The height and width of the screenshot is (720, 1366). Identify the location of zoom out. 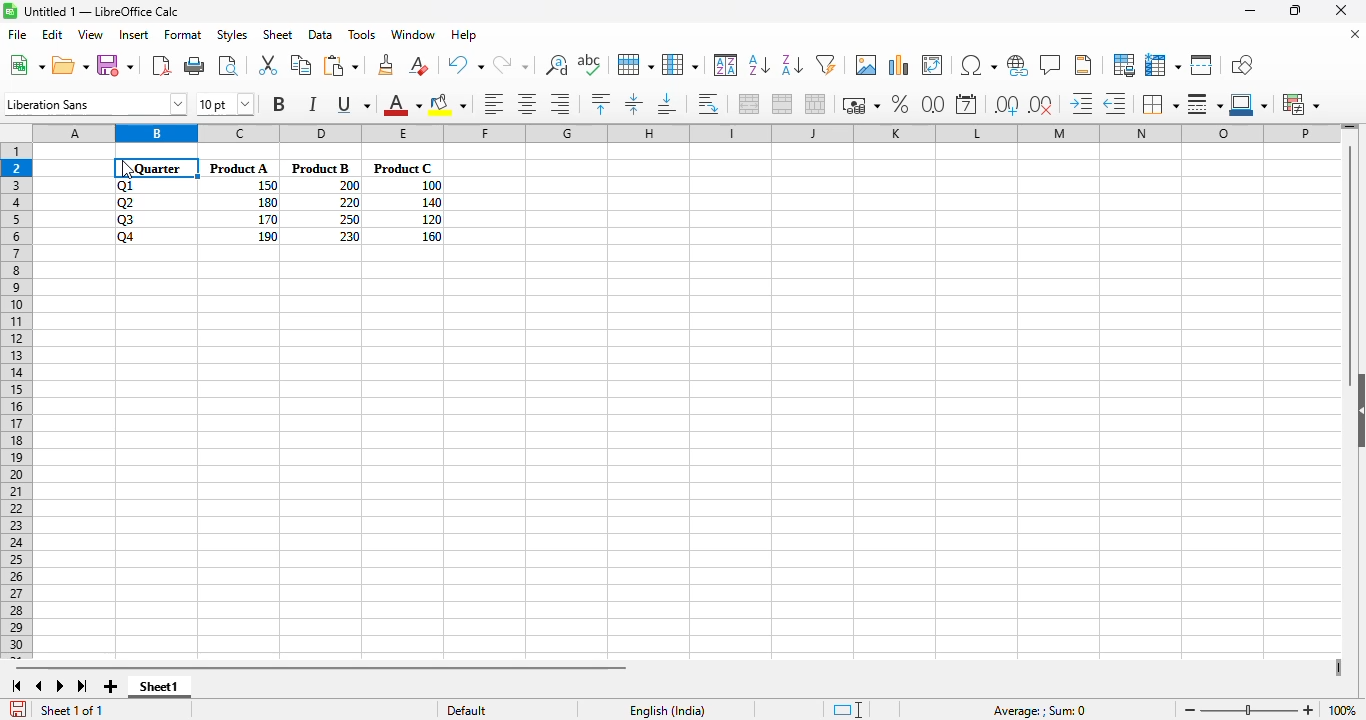
(1191, 711).